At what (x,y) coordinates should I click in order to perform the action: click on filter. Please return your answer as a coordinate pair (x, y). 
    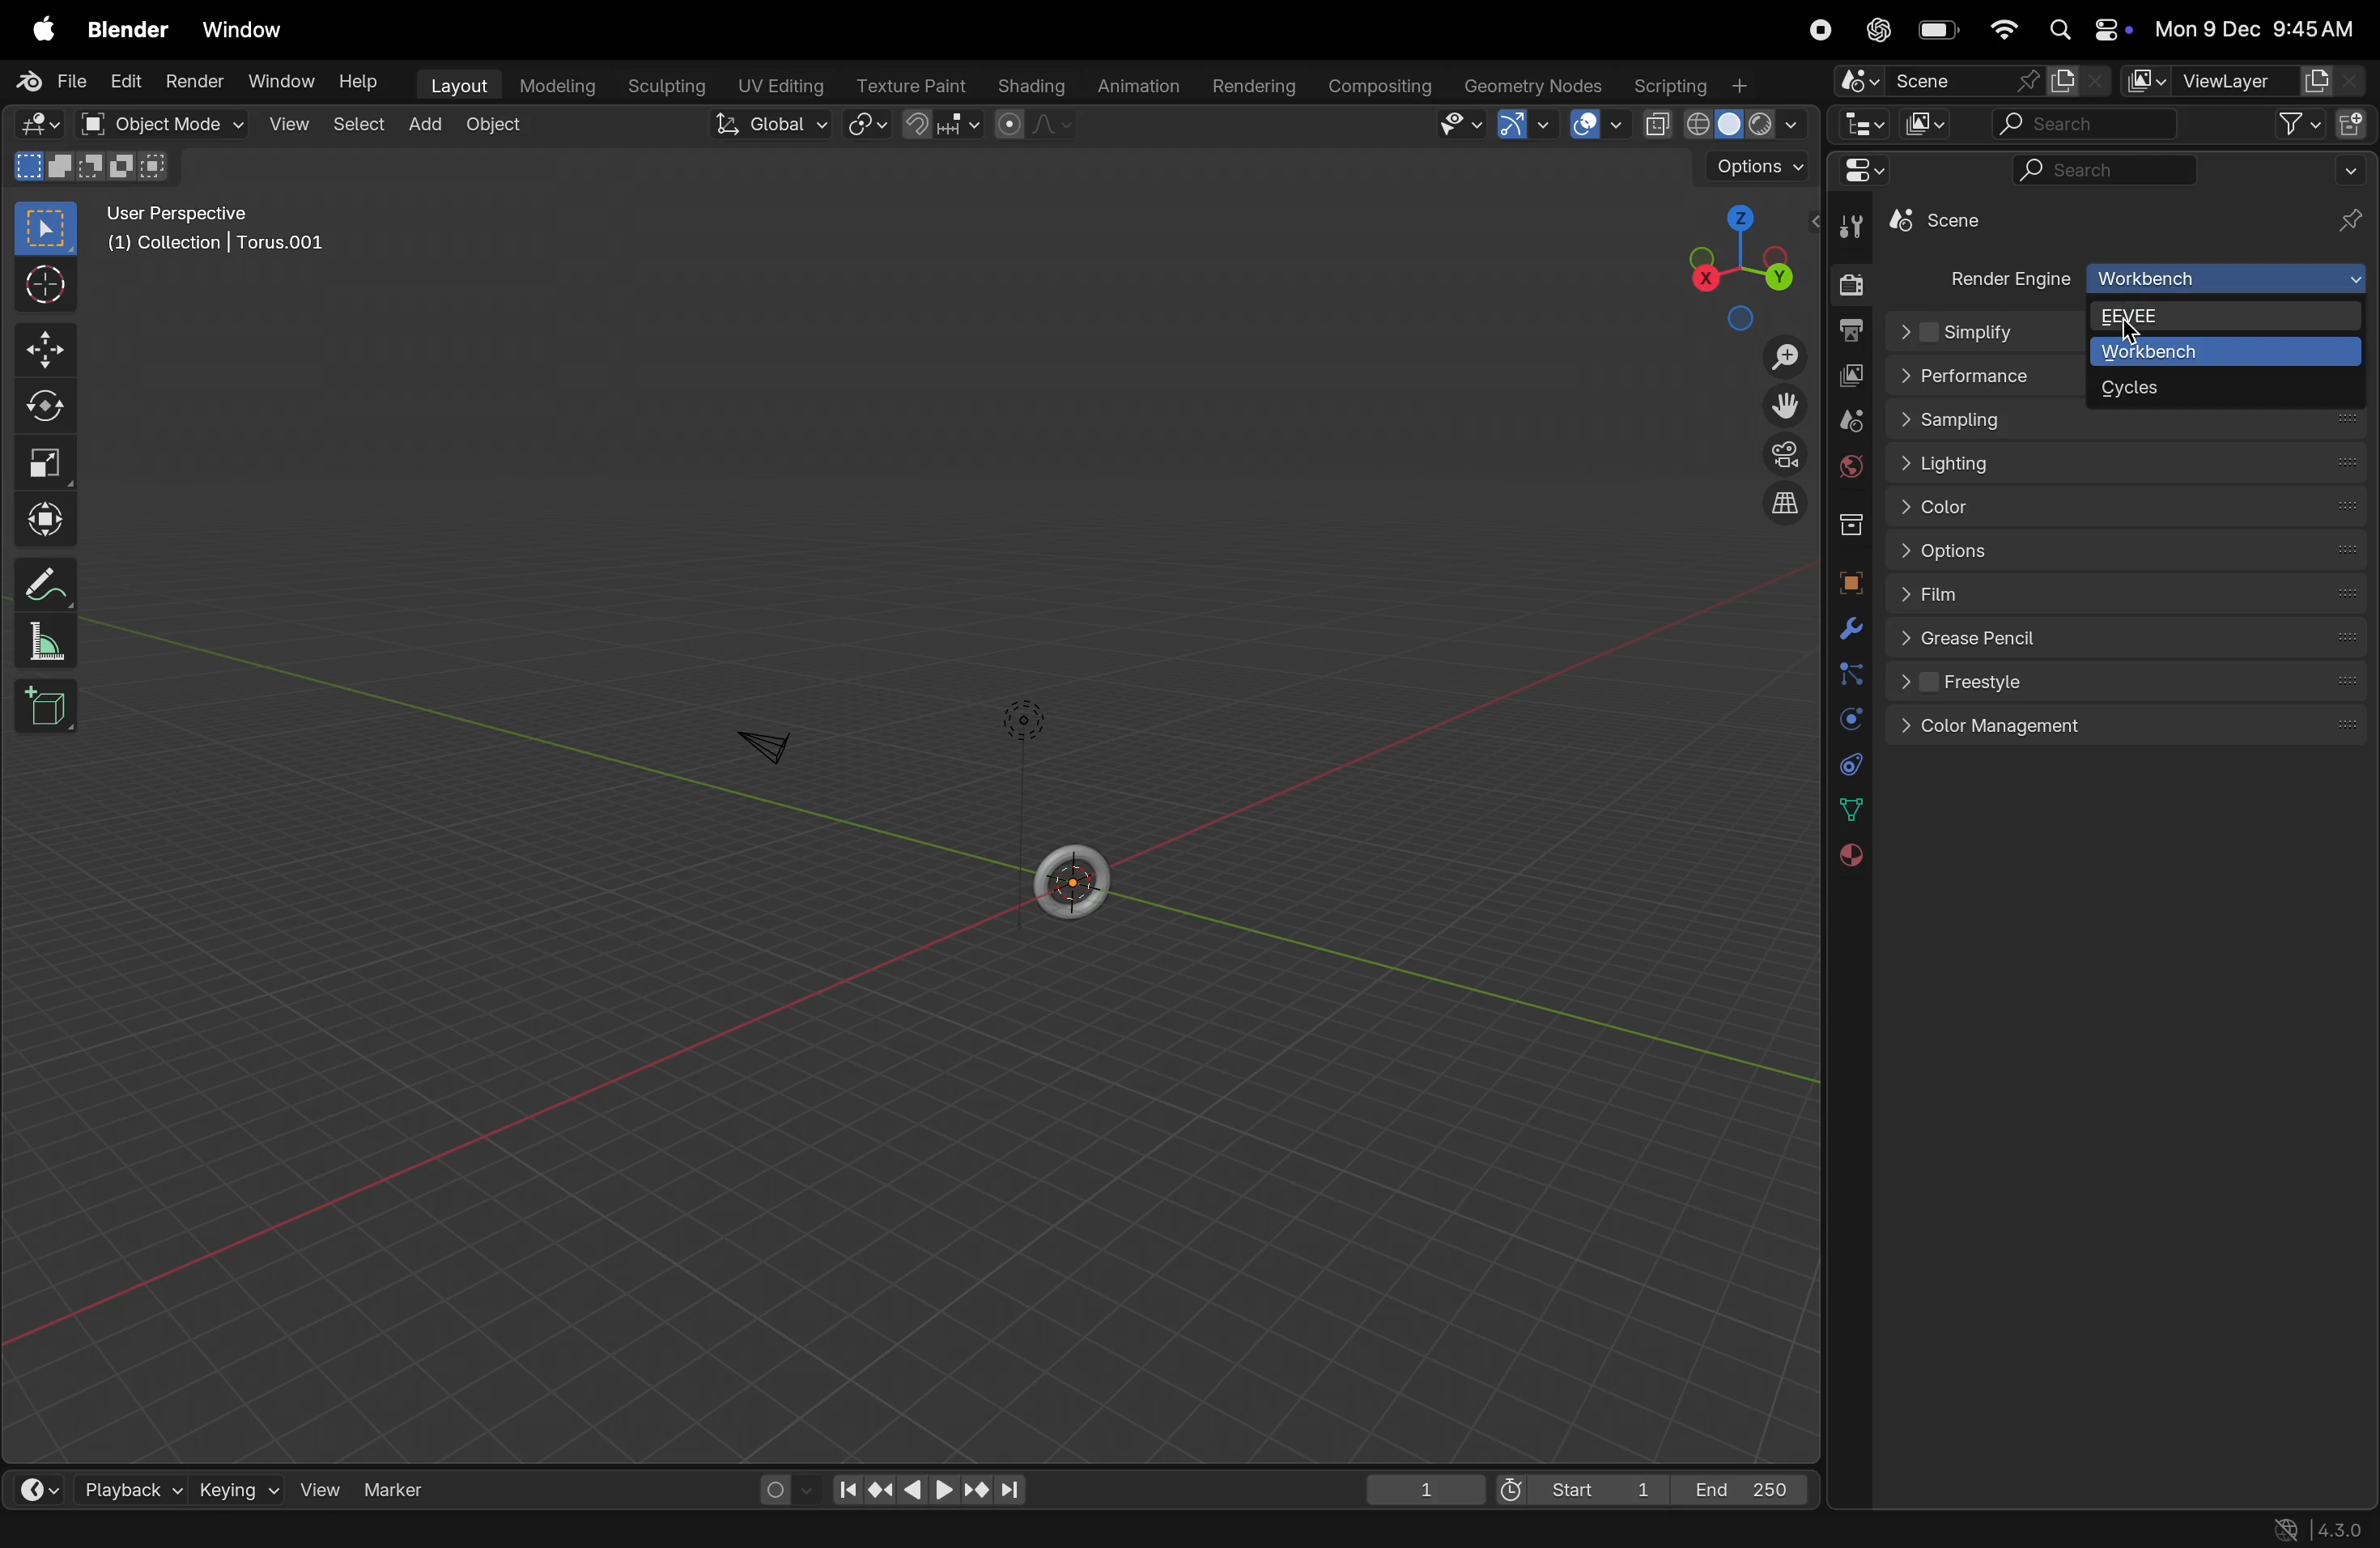
    Looking at the image, I should click on (2296, 124).